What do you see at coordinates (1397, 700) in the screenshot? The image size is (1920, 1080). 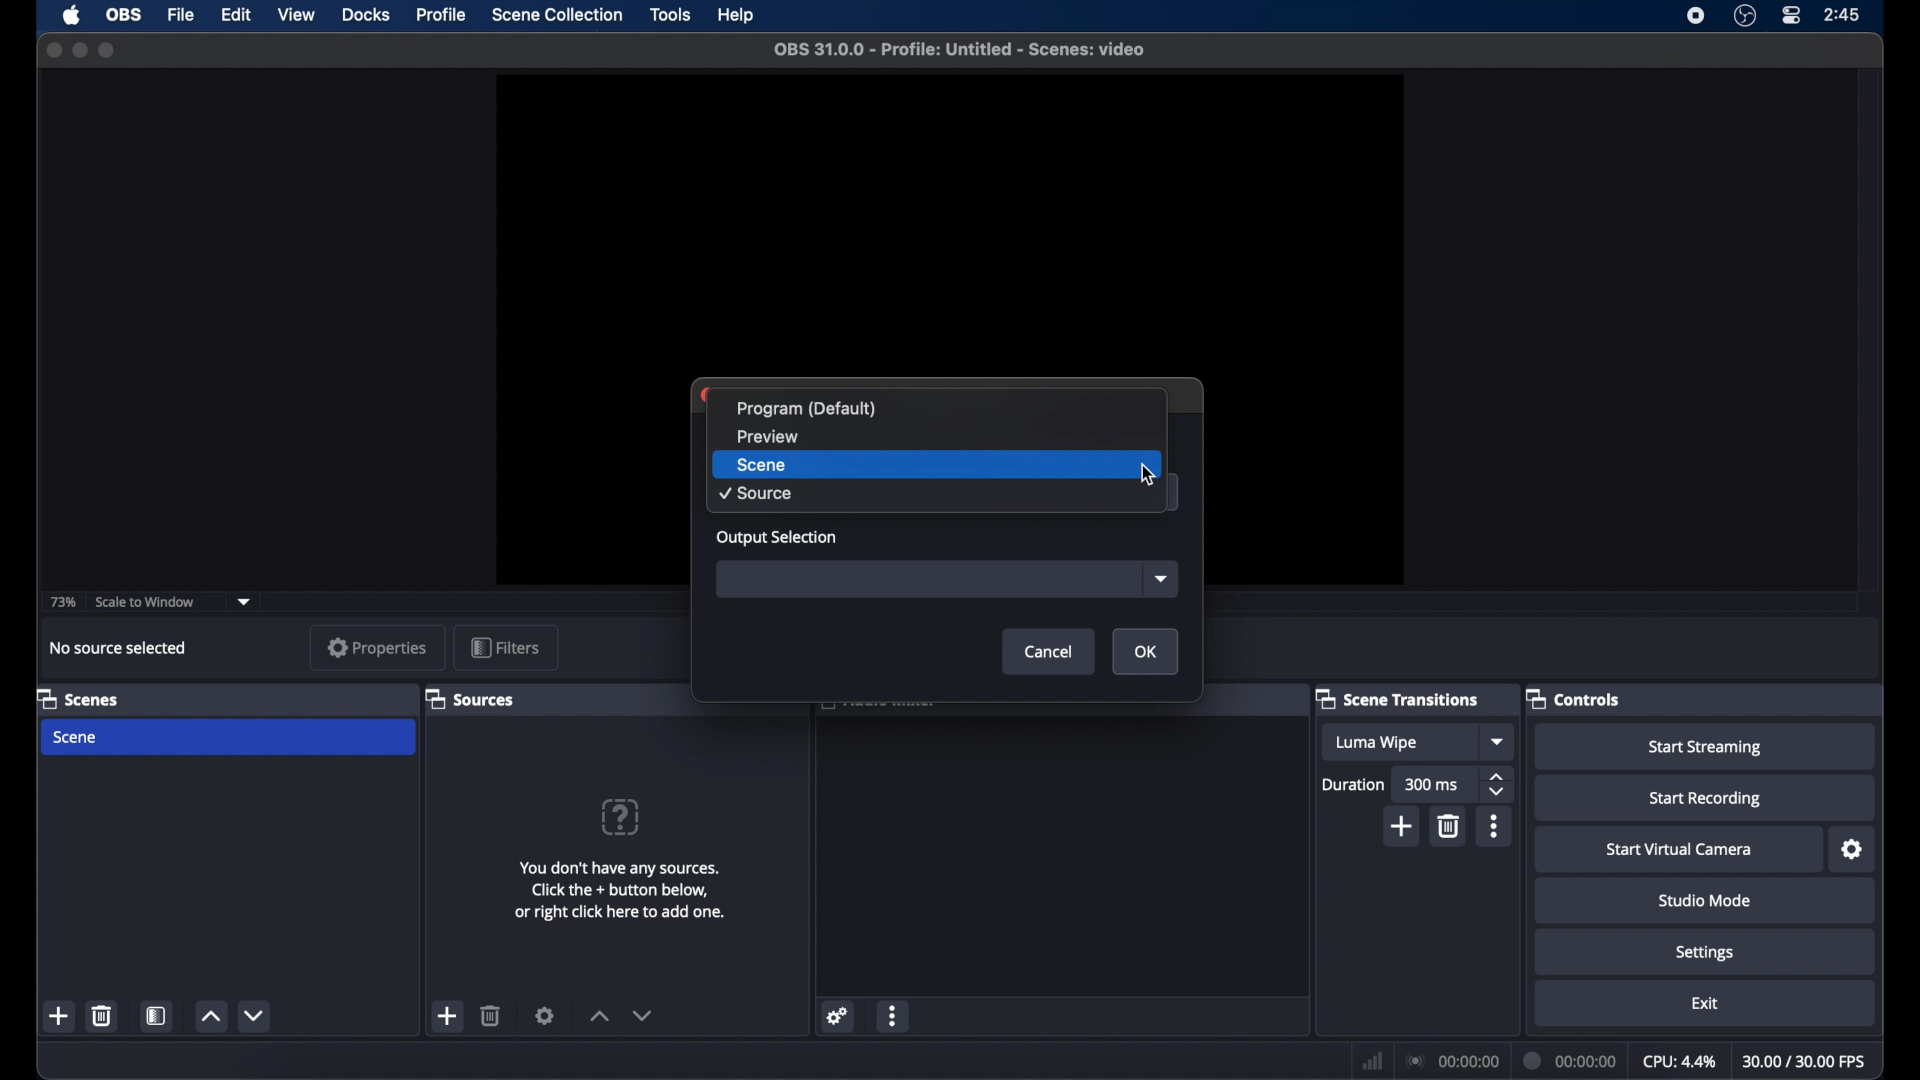 I see `scene transitions` at bounding box center [1397, 700].